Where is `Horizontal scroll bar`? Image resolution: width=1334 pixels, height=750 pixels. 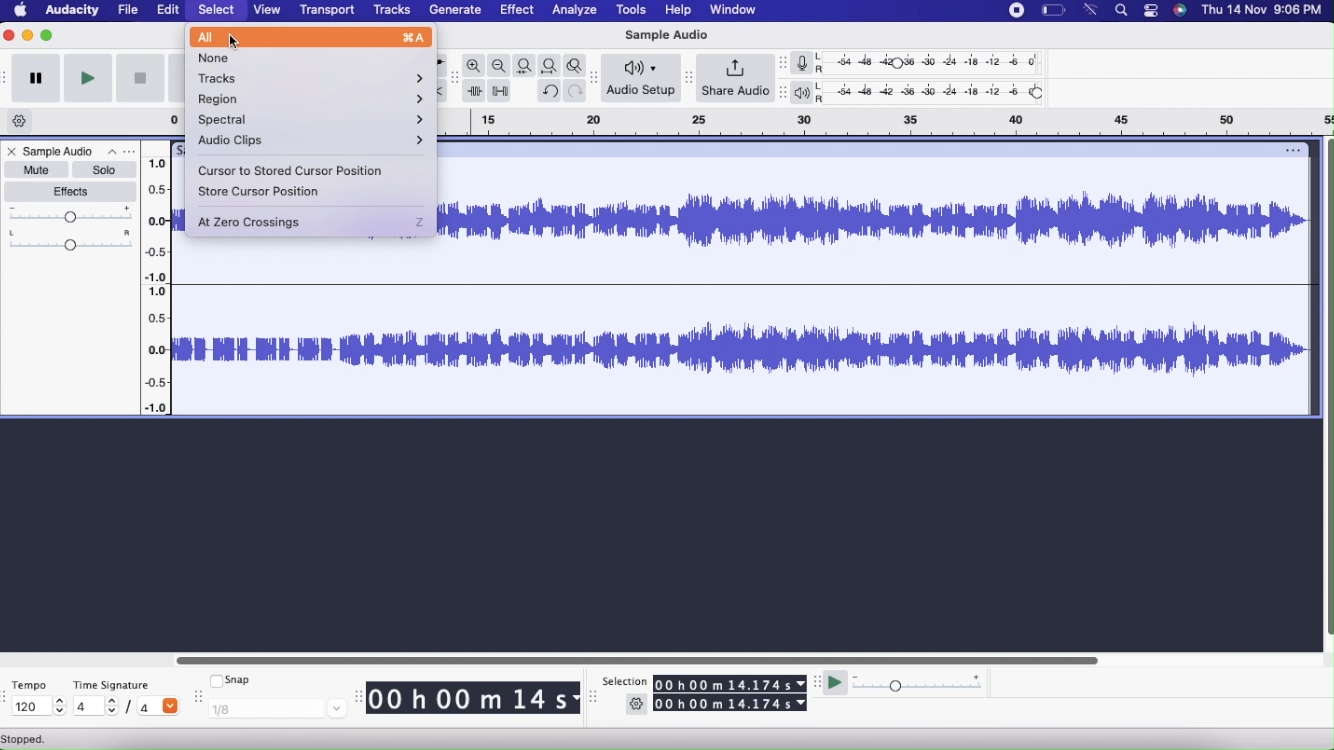 Horizontal scroll bar is located at coordinates (638, 657).